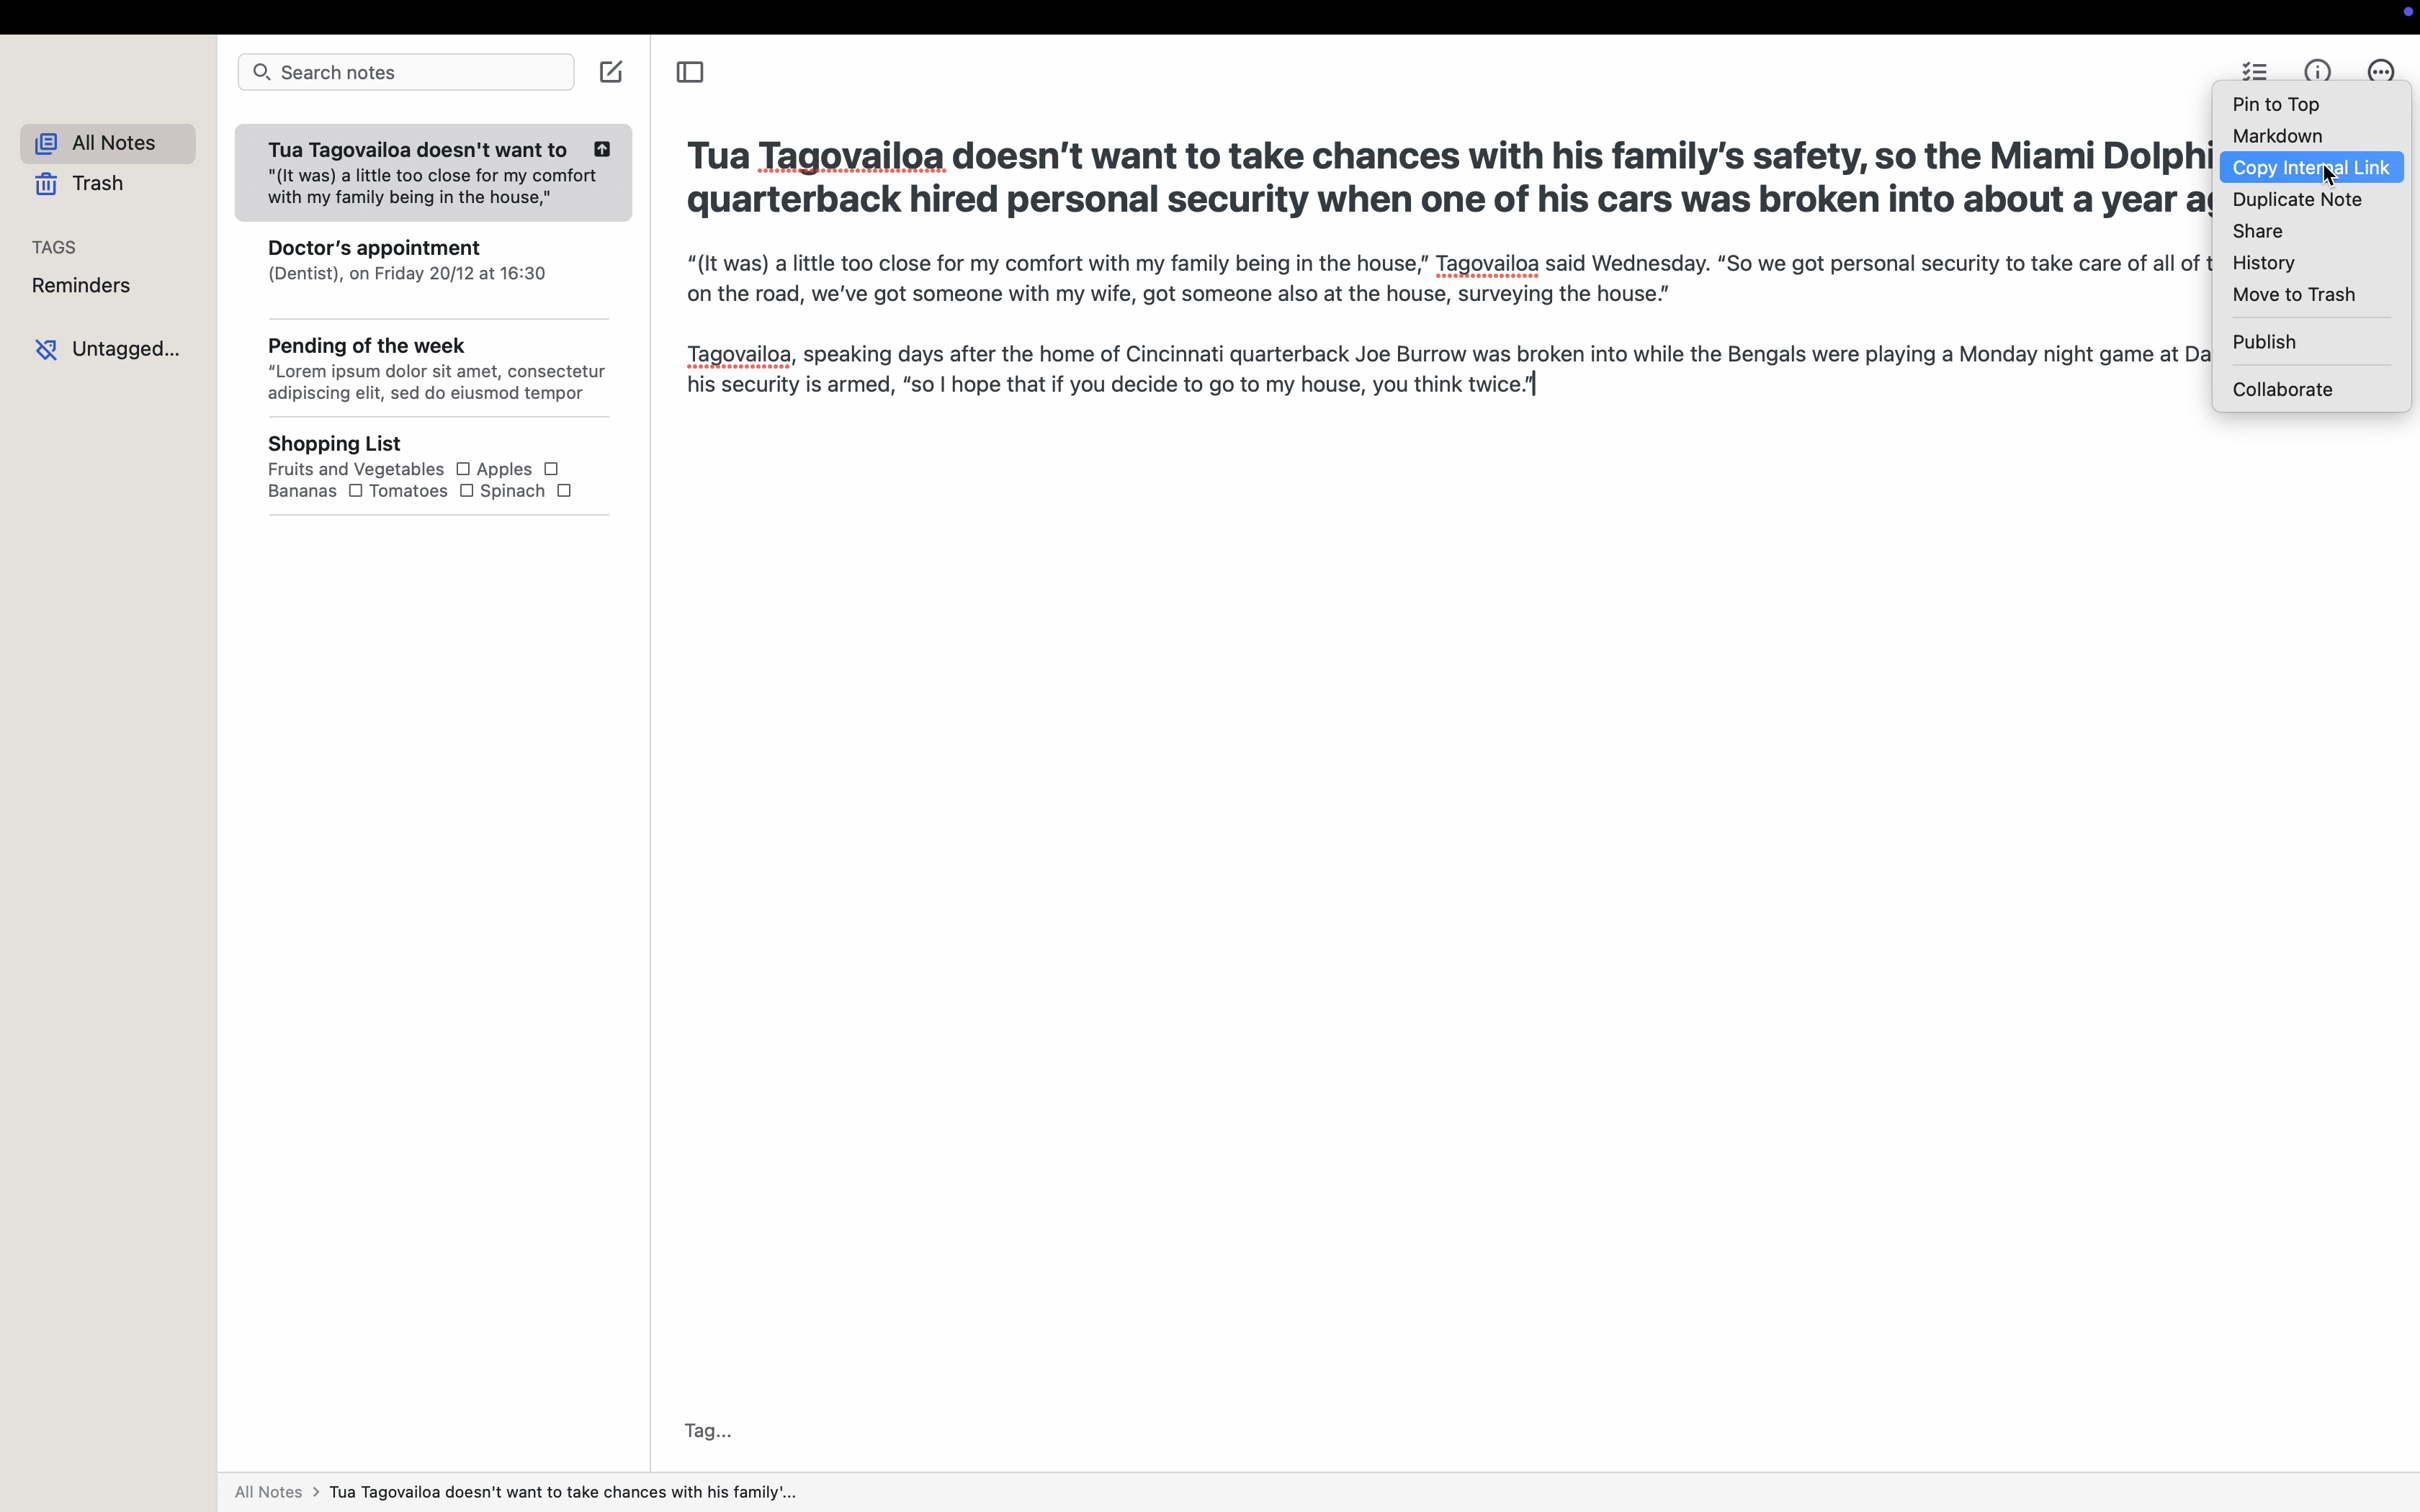 The width and height of the screenshot is (2420, 1512). Describe the element at coordinates (79, 186) in the screenshot. I see `trash` at that location.